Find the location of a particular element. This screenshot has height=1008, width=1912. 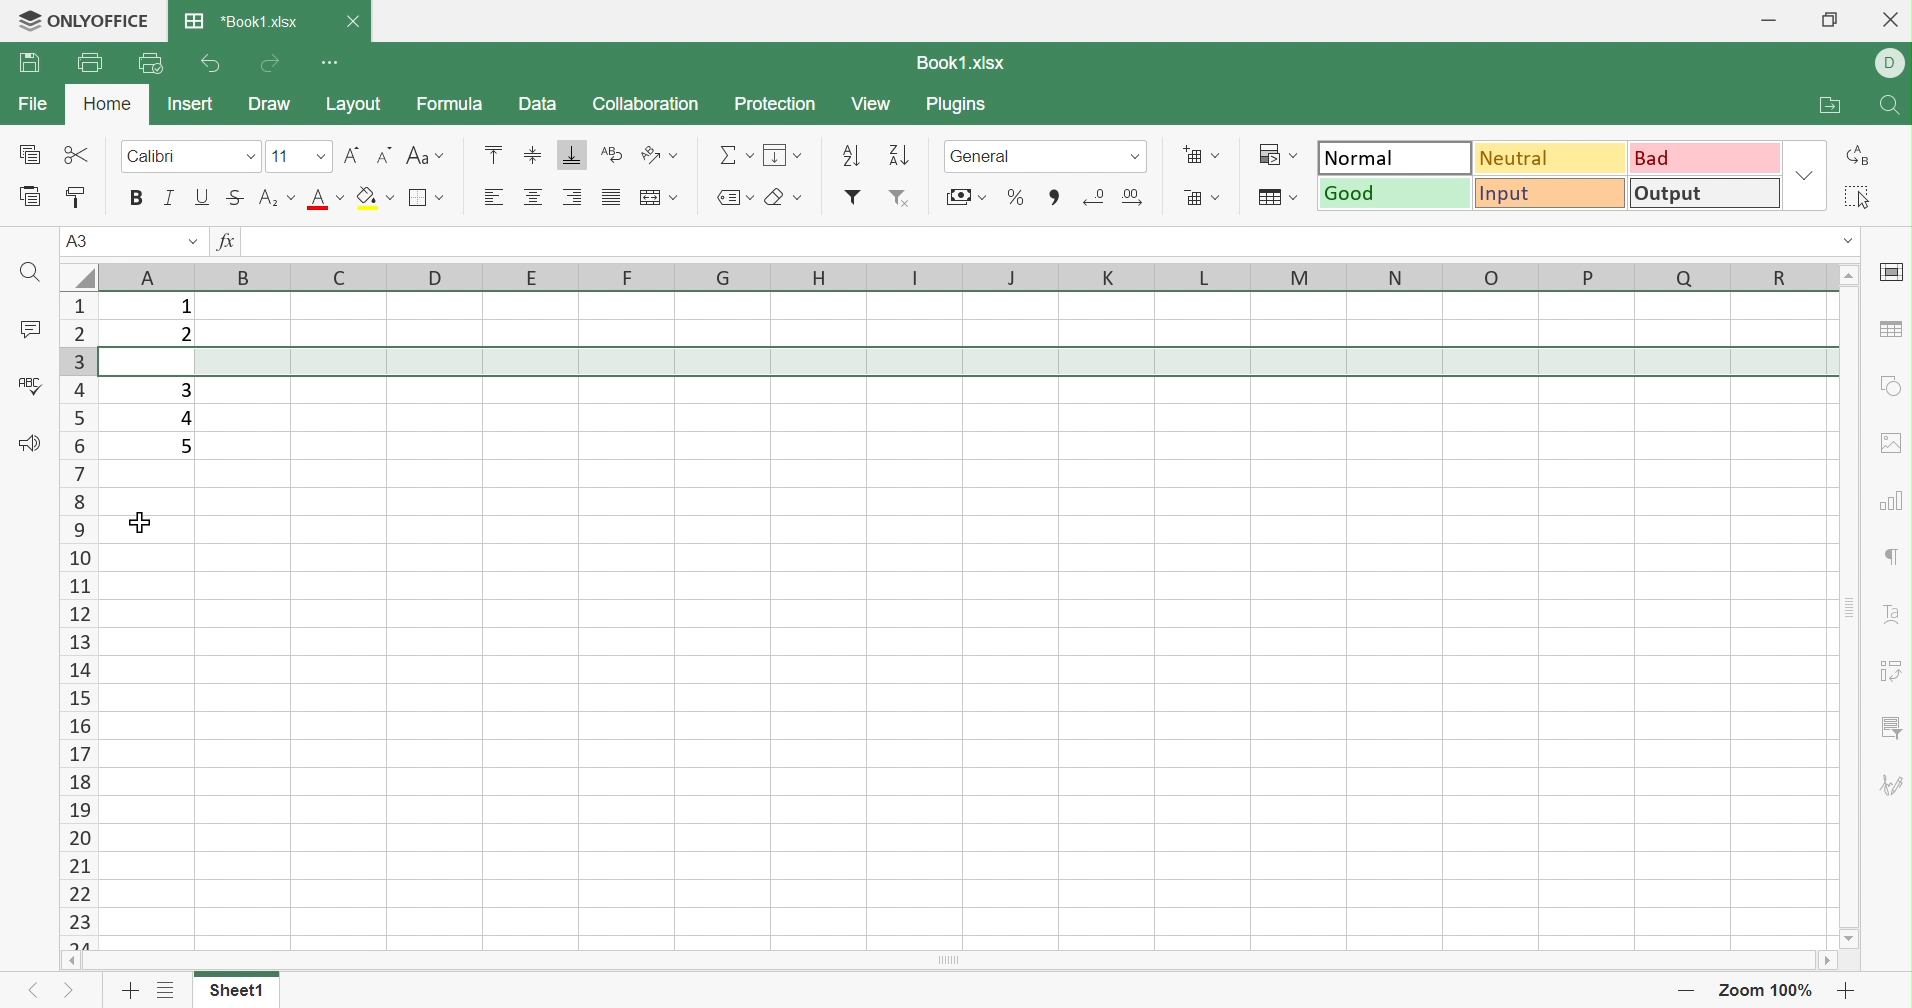

Align Right is located at coordinates (575, 194).